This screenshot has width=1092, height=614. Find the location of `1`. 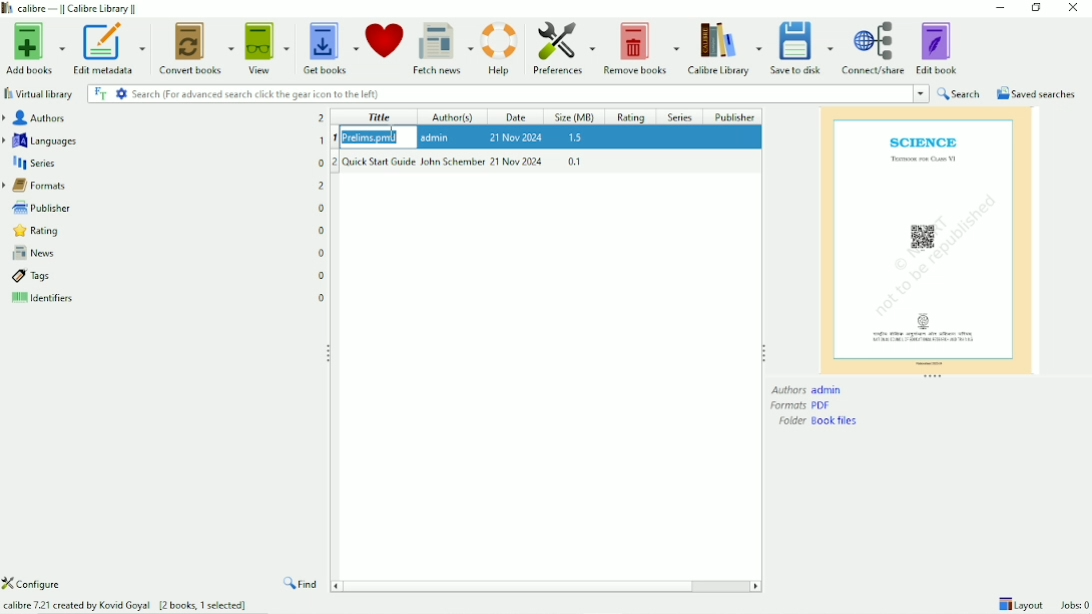

1 is located at coordinates (335, 138).